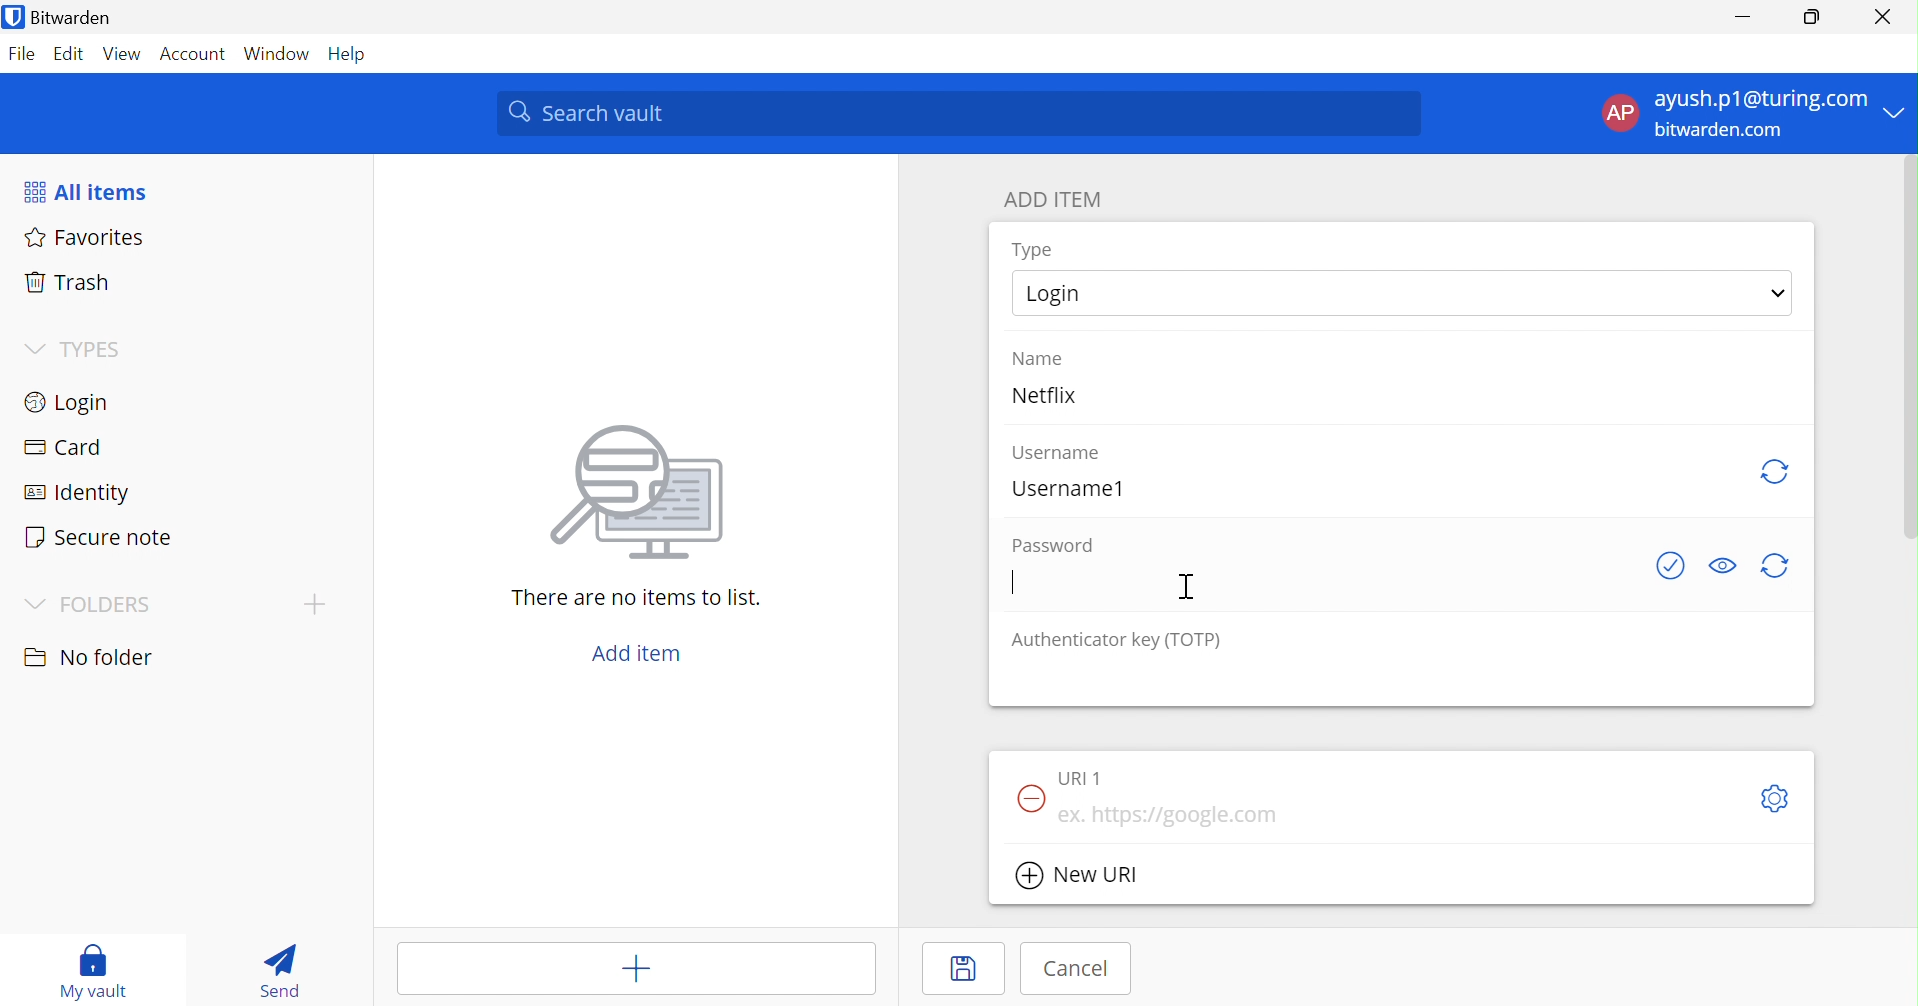 This screenshot has width=1918, height=1006. Describe the element at coordinates (85, 237) in the screenshot. I see `Favorites` at that location.